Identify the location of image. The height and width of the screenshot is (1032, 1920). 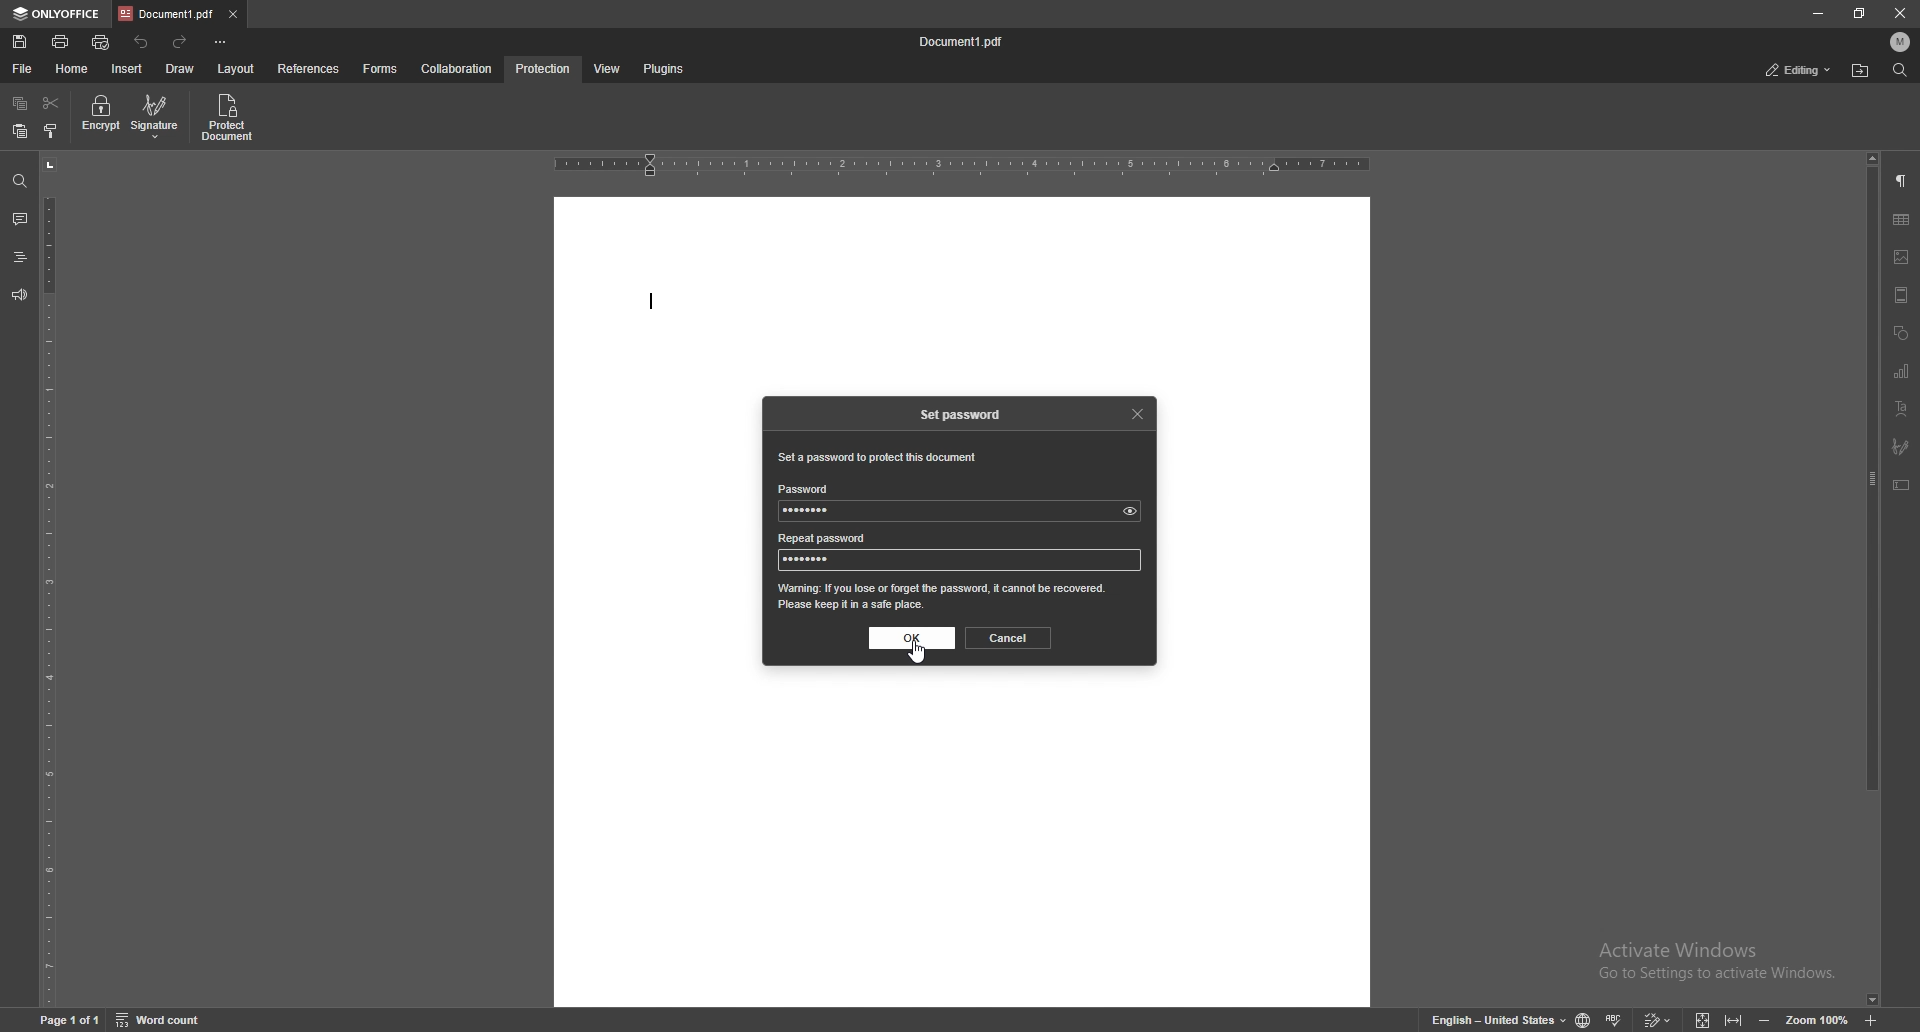
(1902, 257).